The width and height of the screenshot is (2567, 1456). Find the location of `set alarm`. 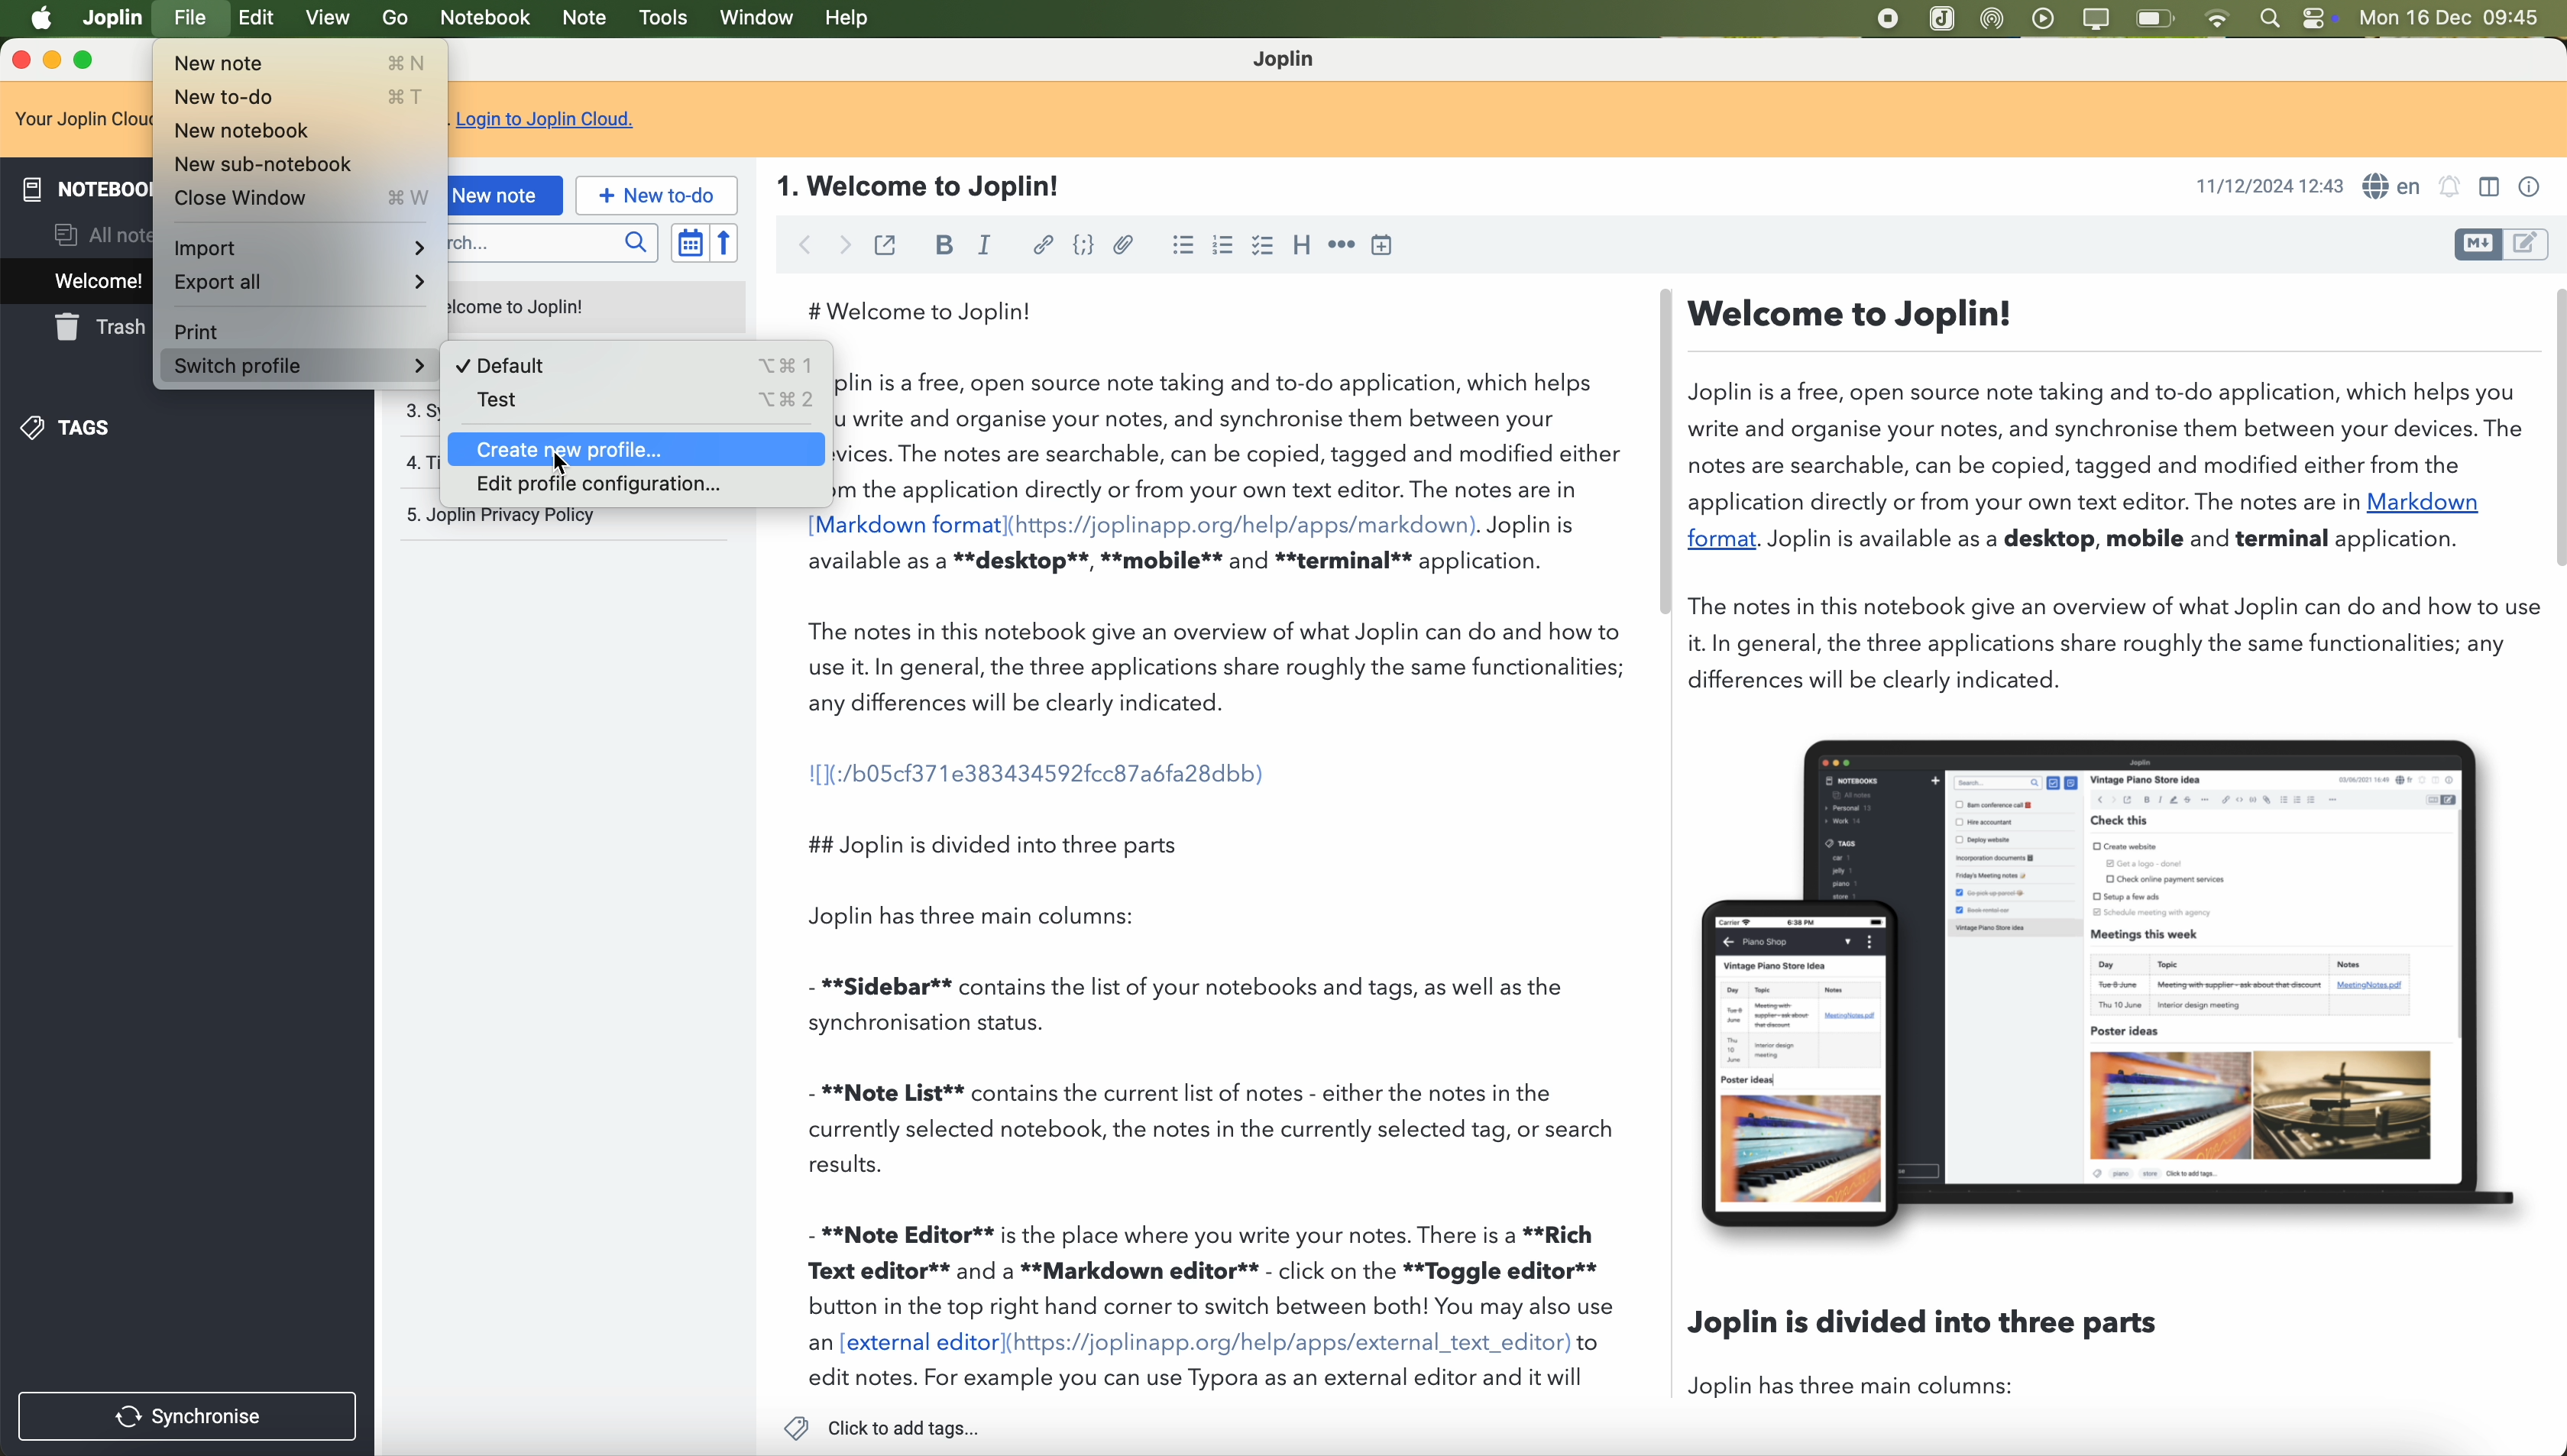

set alarm is located at coordinates (2450, 191).